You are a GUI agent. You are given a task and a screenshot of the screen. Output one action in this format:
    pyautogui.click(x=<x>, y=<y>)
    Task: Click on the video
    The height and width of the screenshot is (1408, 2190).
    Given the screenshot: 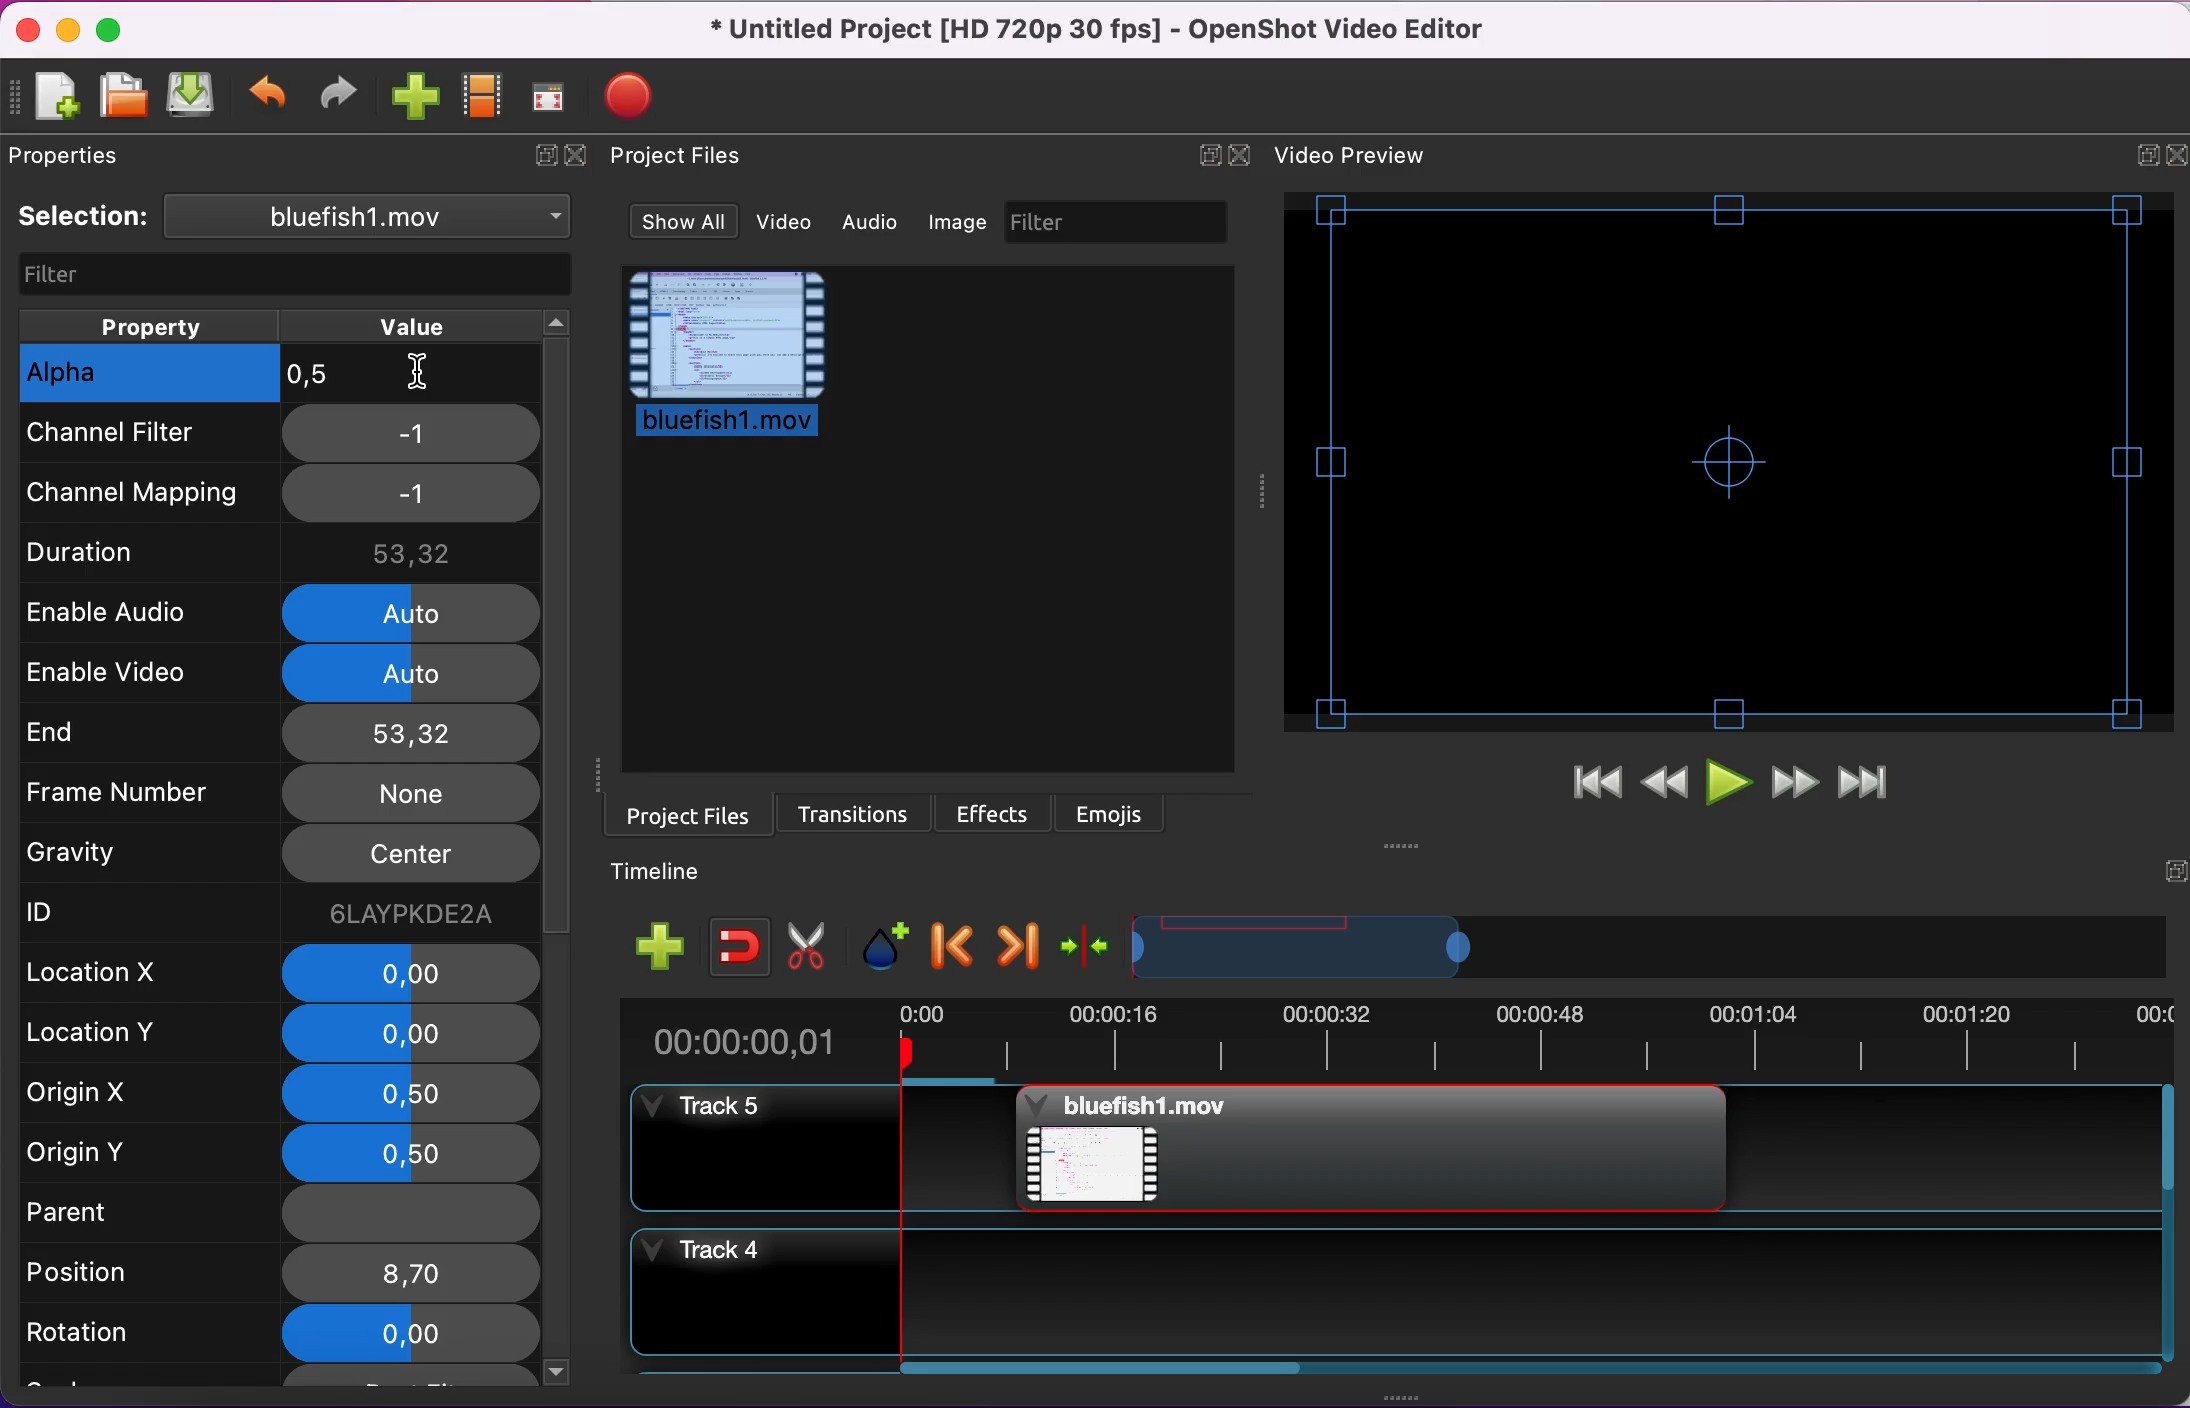 What is the action you would take?
    pyautogui.click(x=793, y=224)
    